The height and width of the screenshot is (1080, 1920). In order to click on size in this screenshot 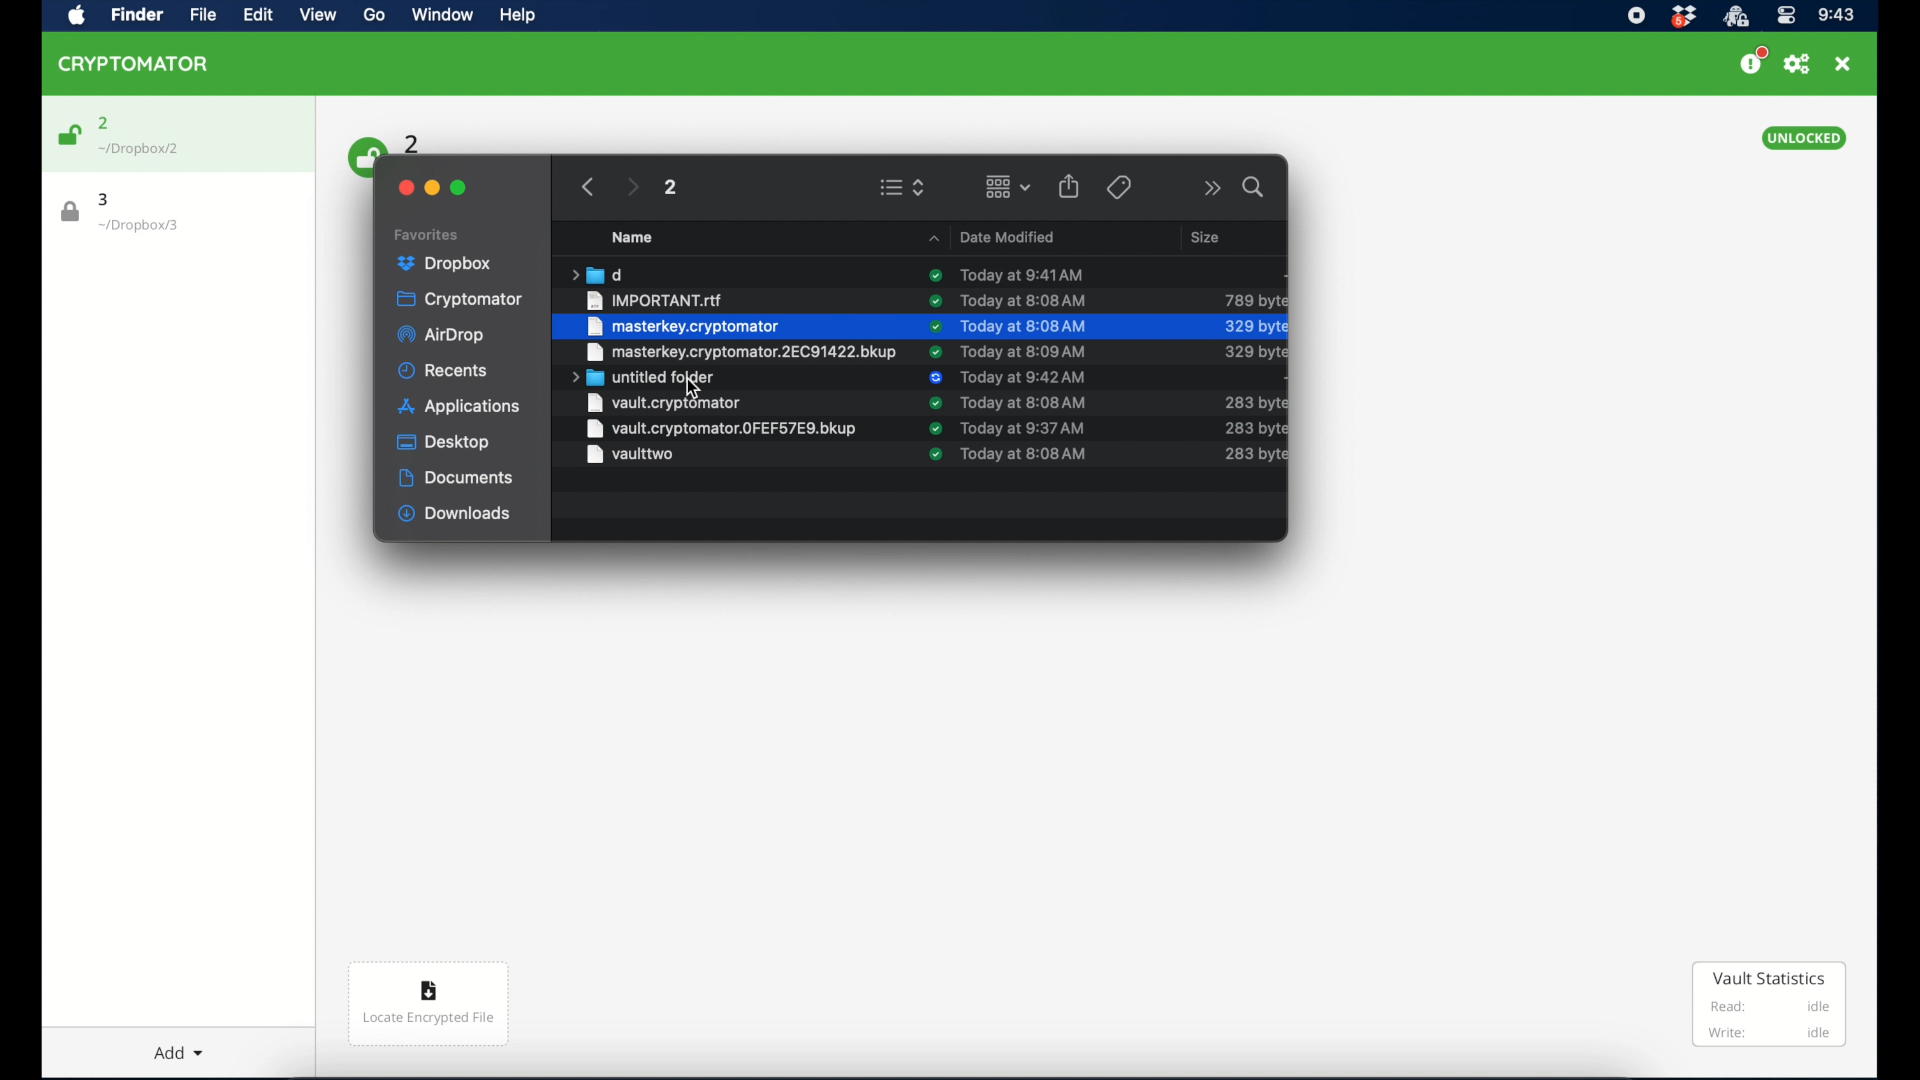, I will do `click(1254, 351)`.